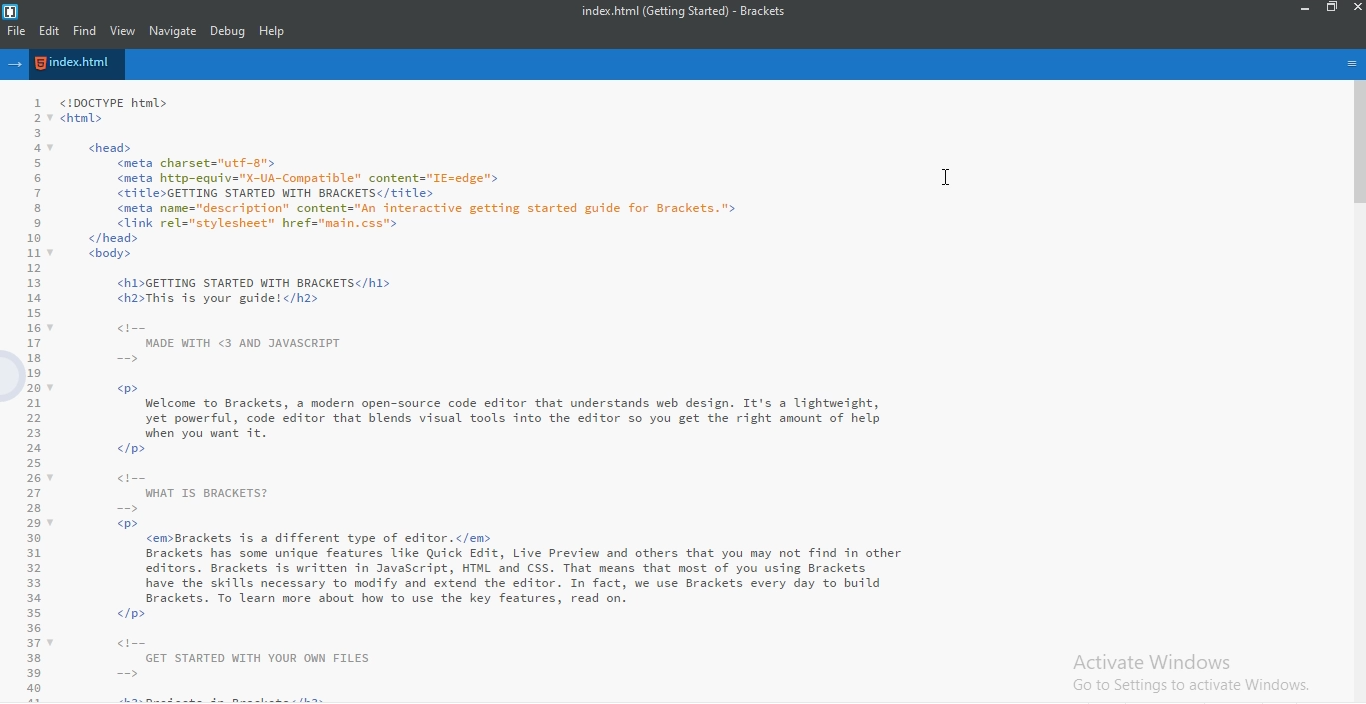  Describe the element at coordinates (26, 397) in the screenshot. I see `Line Number` at that location.